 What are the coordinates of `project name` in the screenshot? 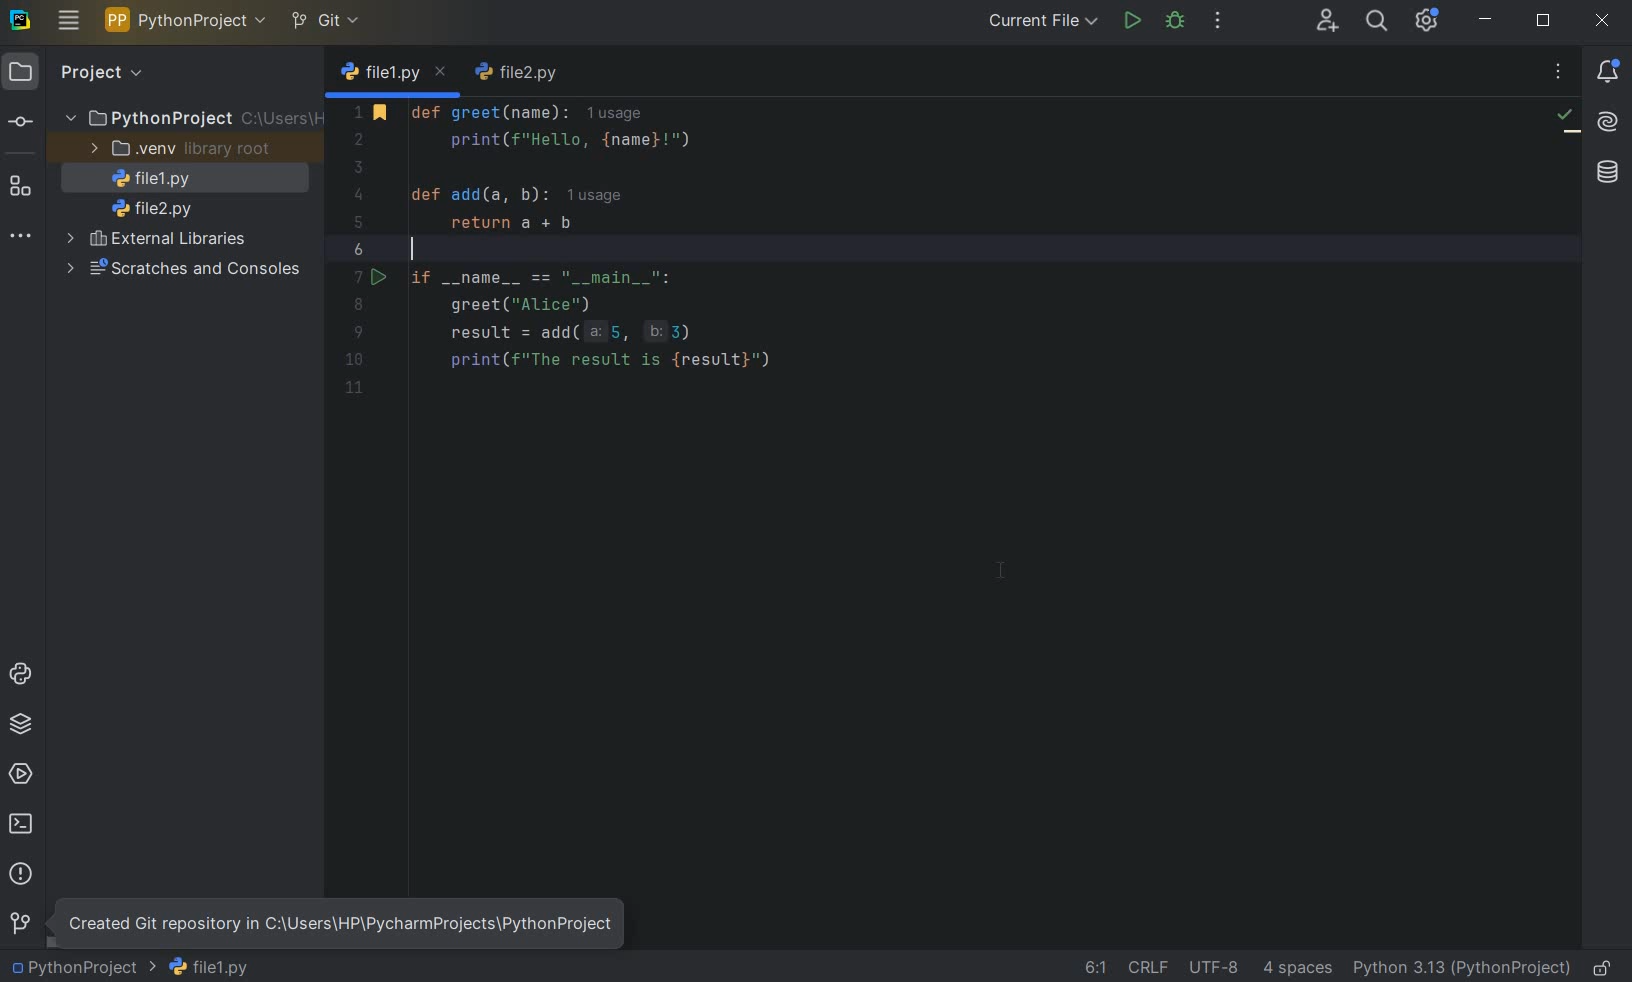 It's located at (184, 21).